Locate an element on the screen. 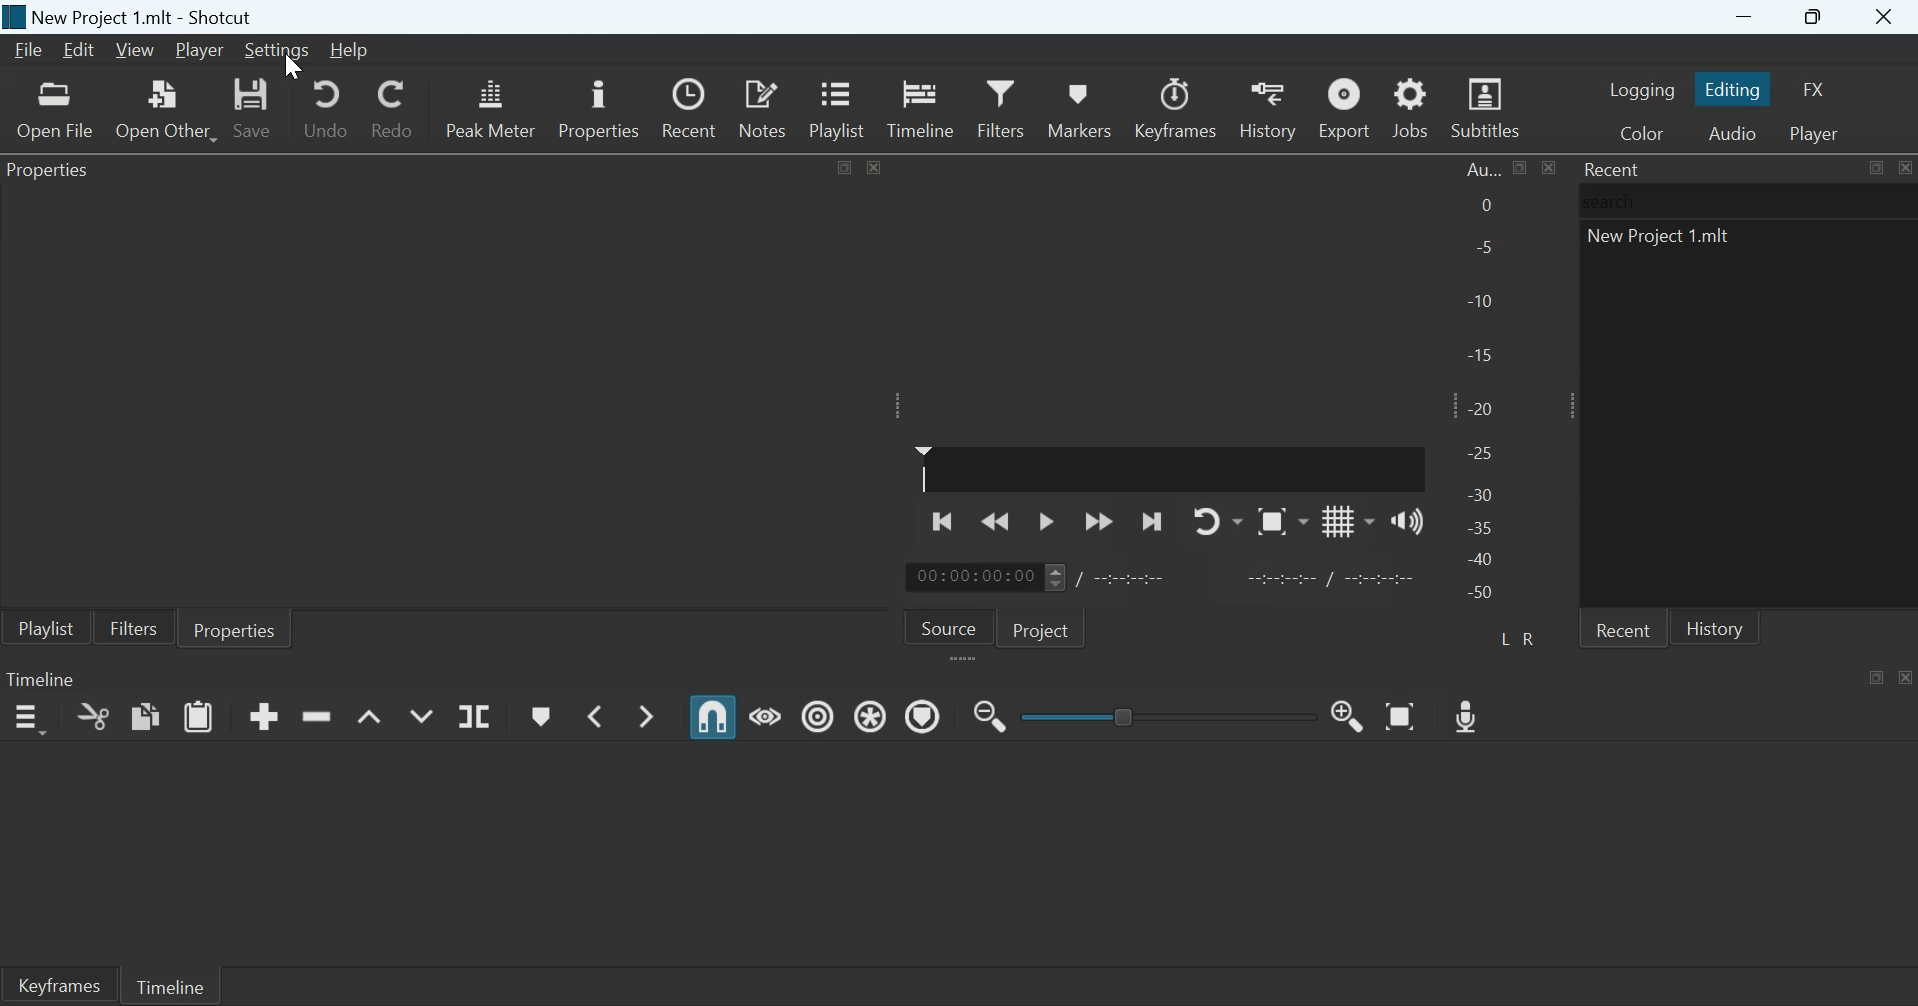 This screenshot has height=1006, width=1918. Maximize is located at coordinates (1875, 168).